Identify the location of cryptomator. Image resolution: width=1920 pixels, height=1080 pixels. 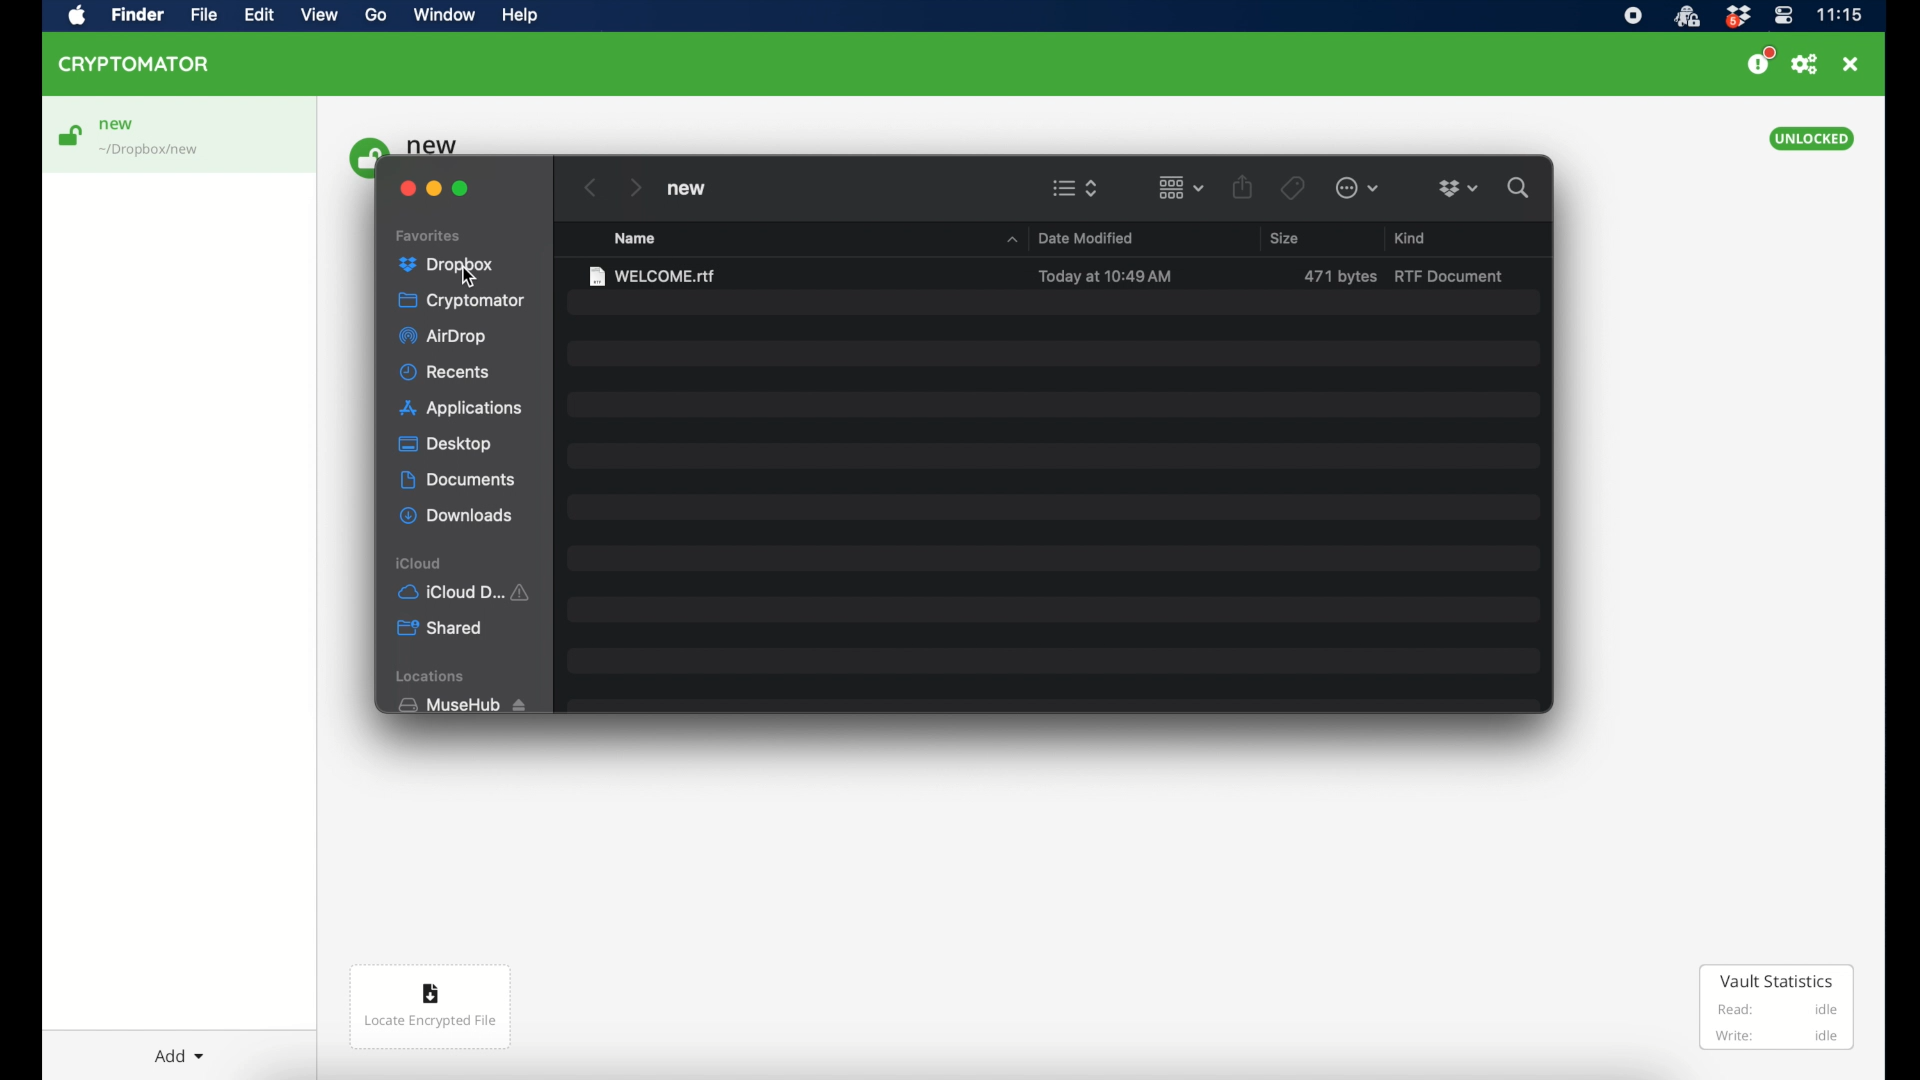
(463, 300).